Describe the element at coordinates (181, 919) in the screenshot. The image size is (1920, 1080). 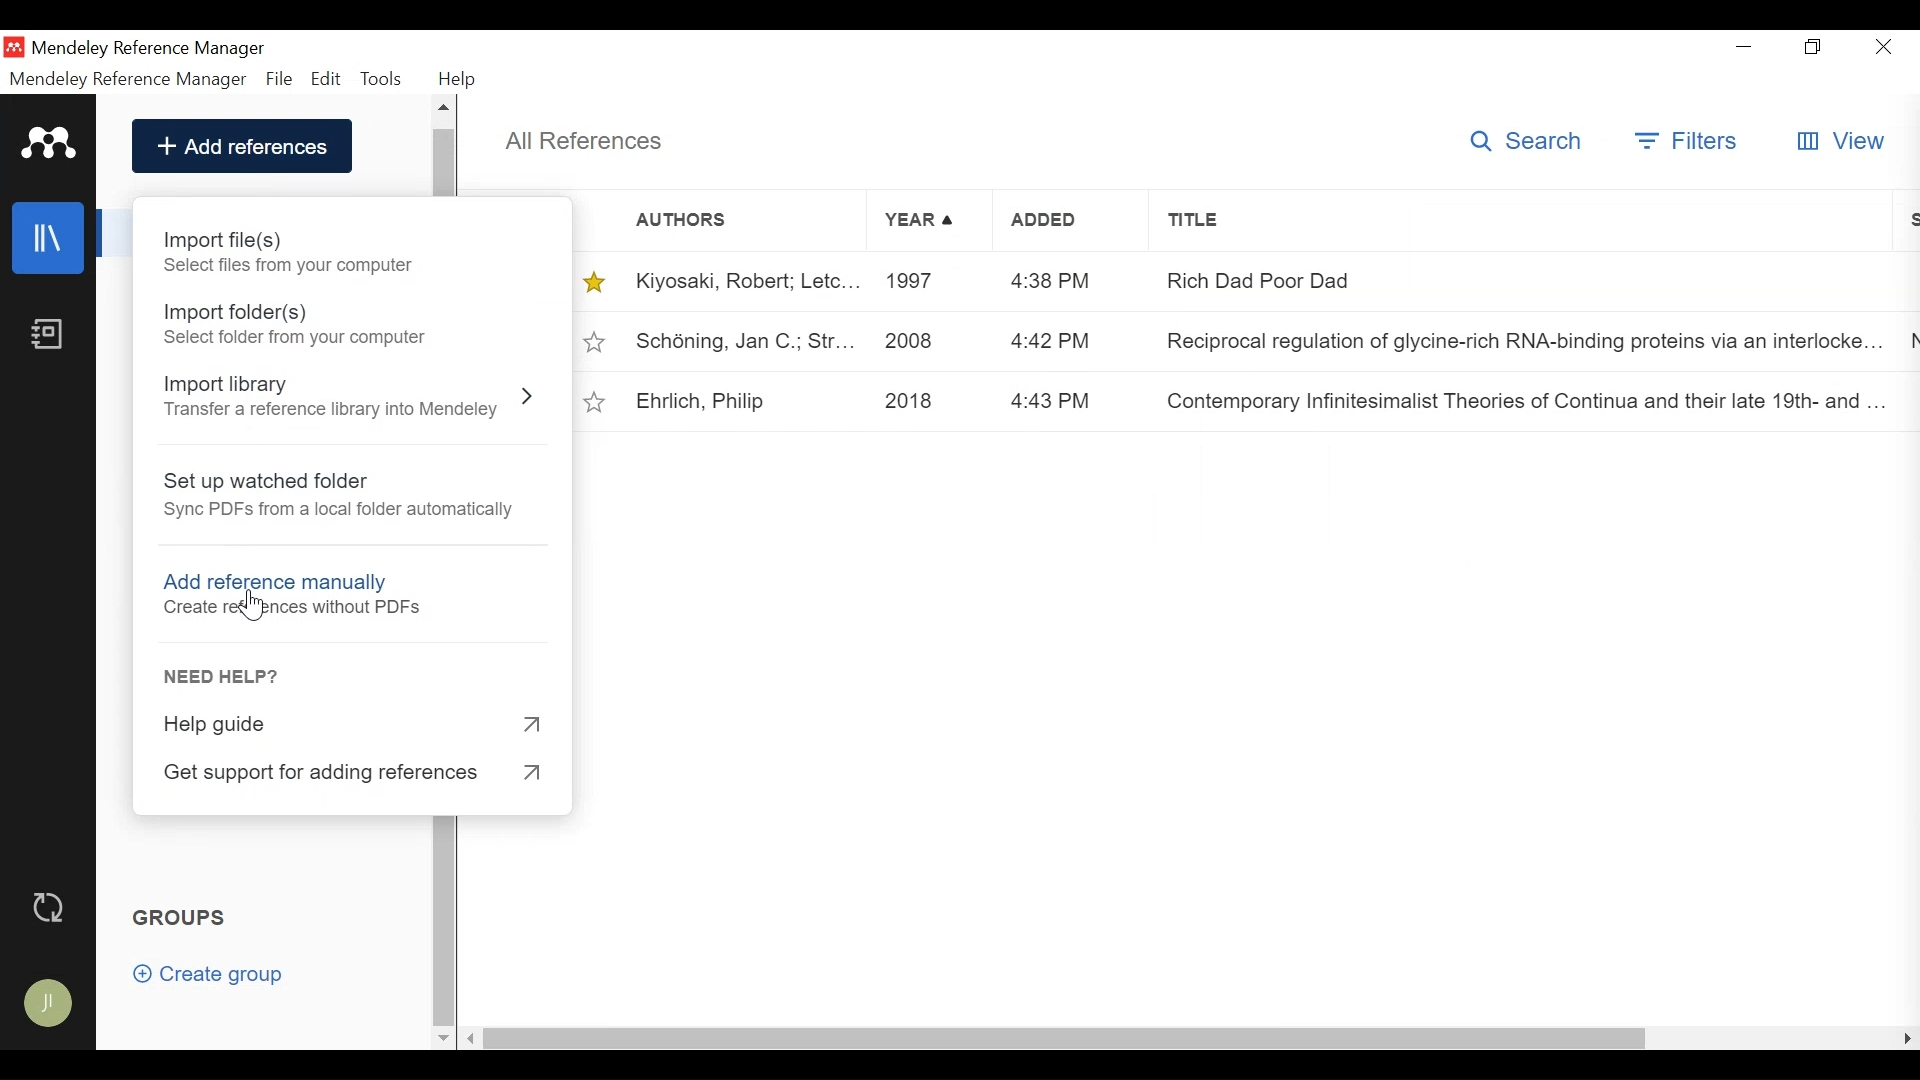
I see `Groups ` at that location.